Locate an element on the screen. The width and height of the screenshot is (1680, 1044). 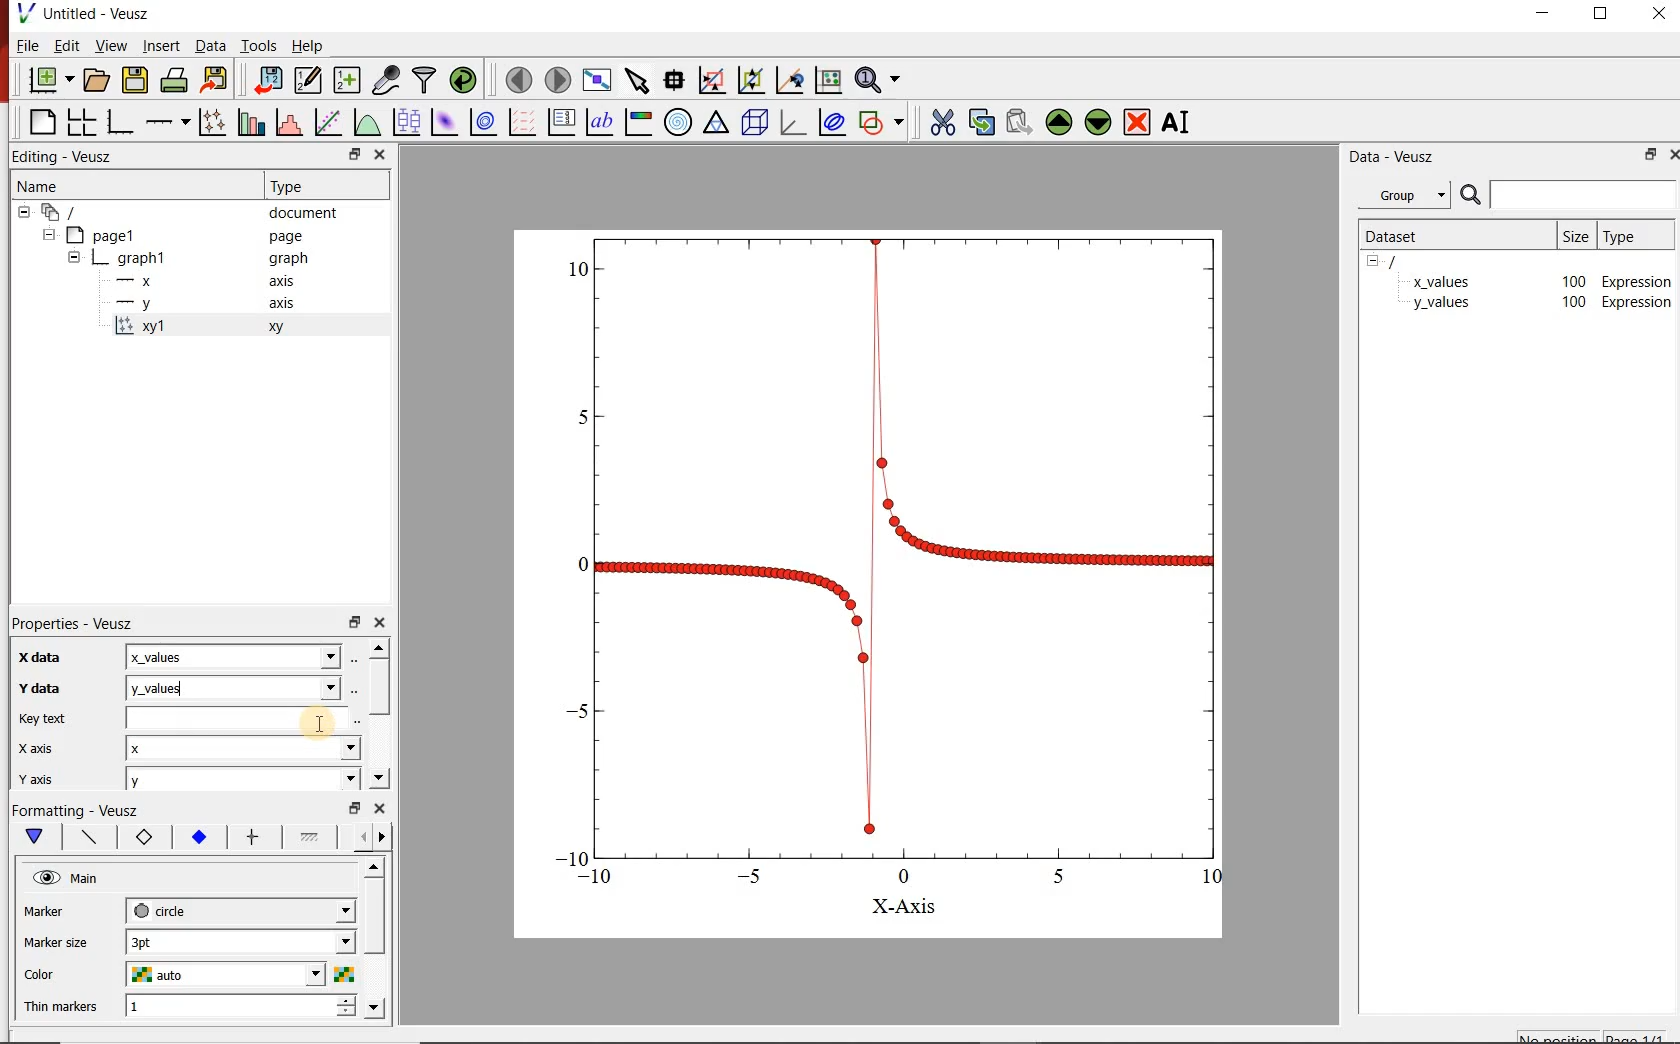
dataset is located at coordinates (1407, 236).